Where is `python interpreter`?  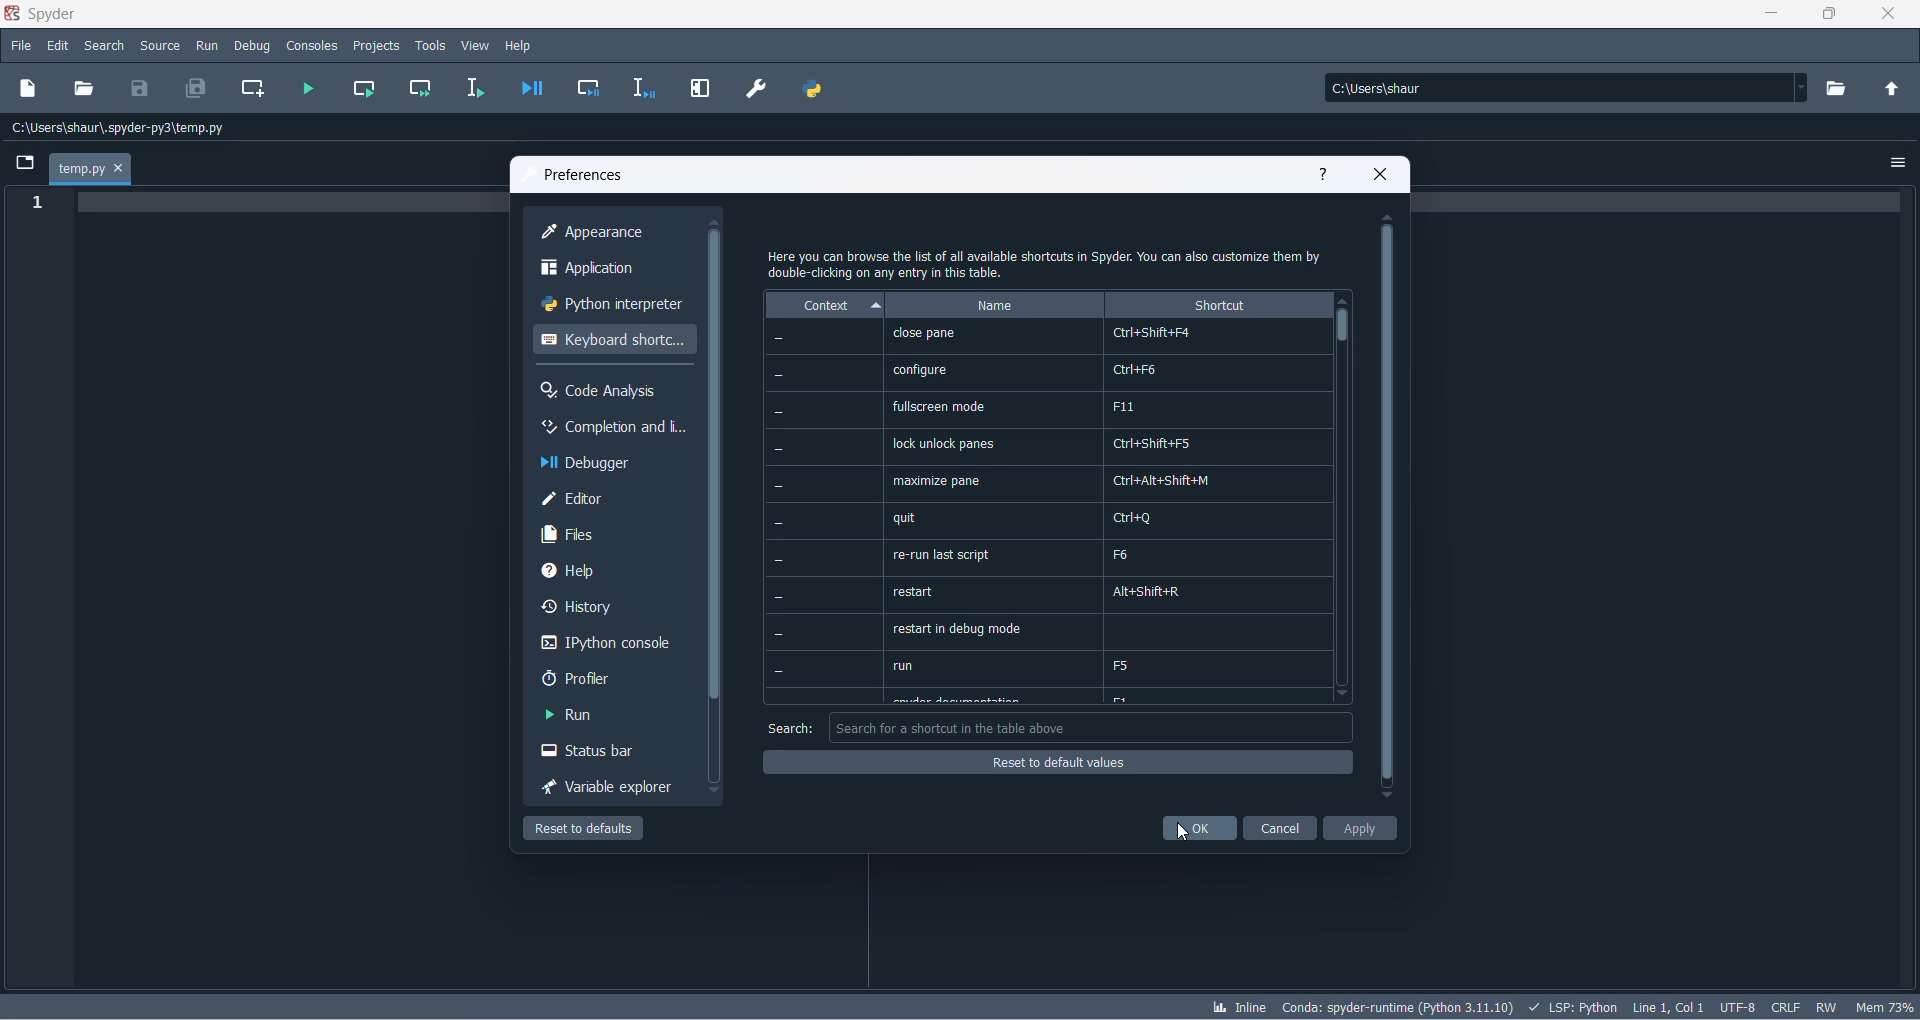 python interpreter is located at coordinates (615, 306).